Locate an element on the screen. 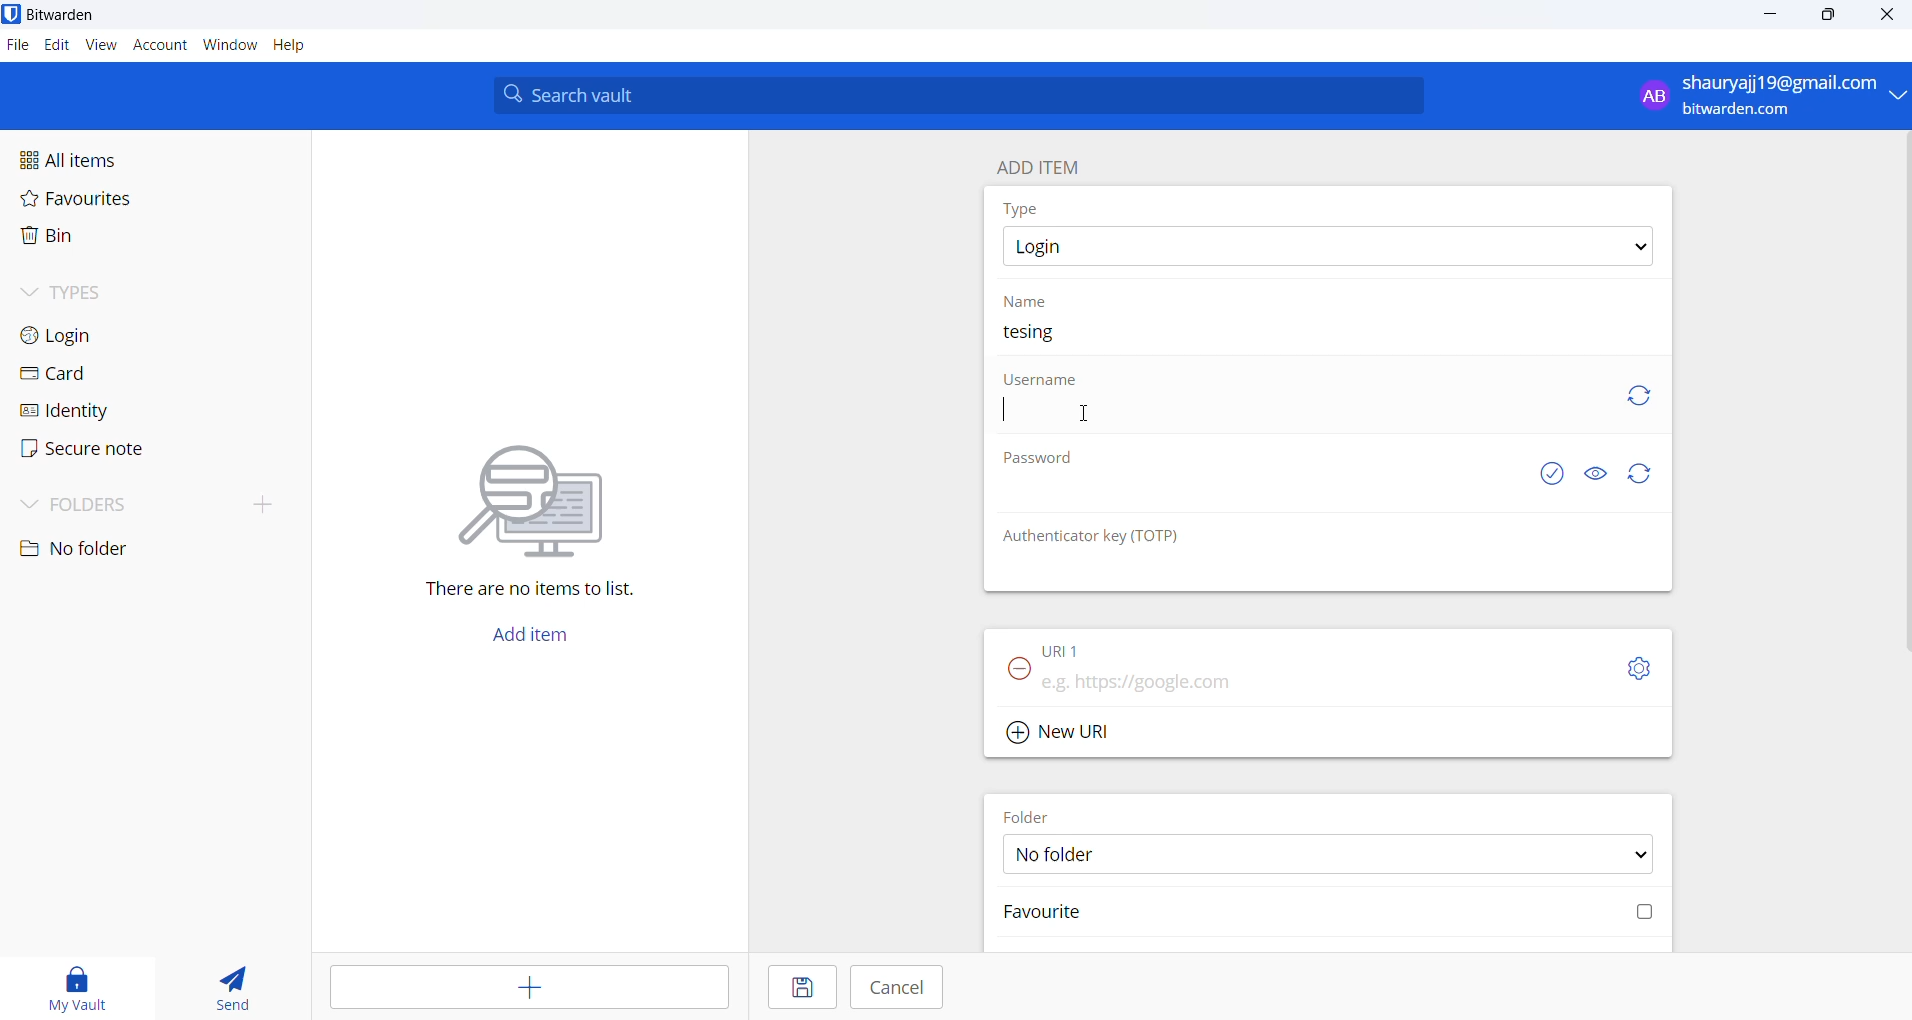 The image size is (1912, 1020). secure note is located at coordinates (80, 449).